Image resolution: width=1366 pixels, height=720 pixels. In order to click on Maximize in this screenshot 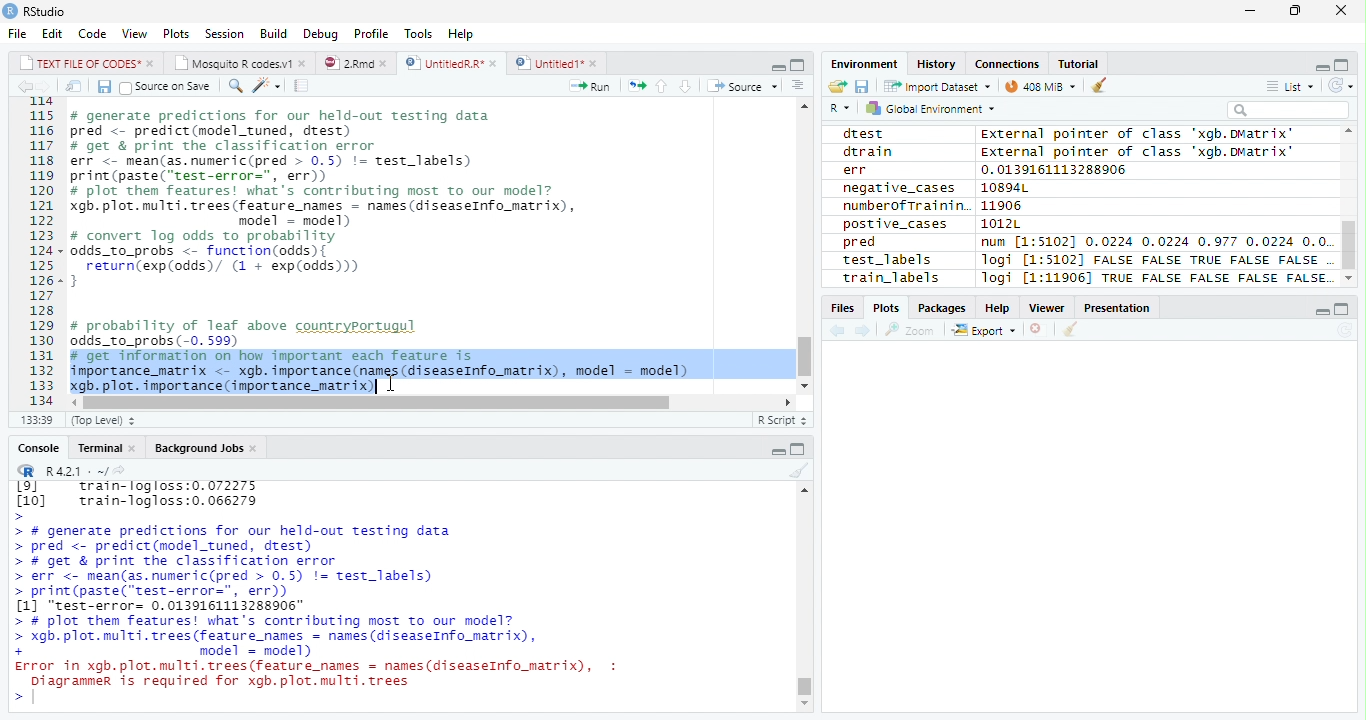, I will do `click(801, 447)`.